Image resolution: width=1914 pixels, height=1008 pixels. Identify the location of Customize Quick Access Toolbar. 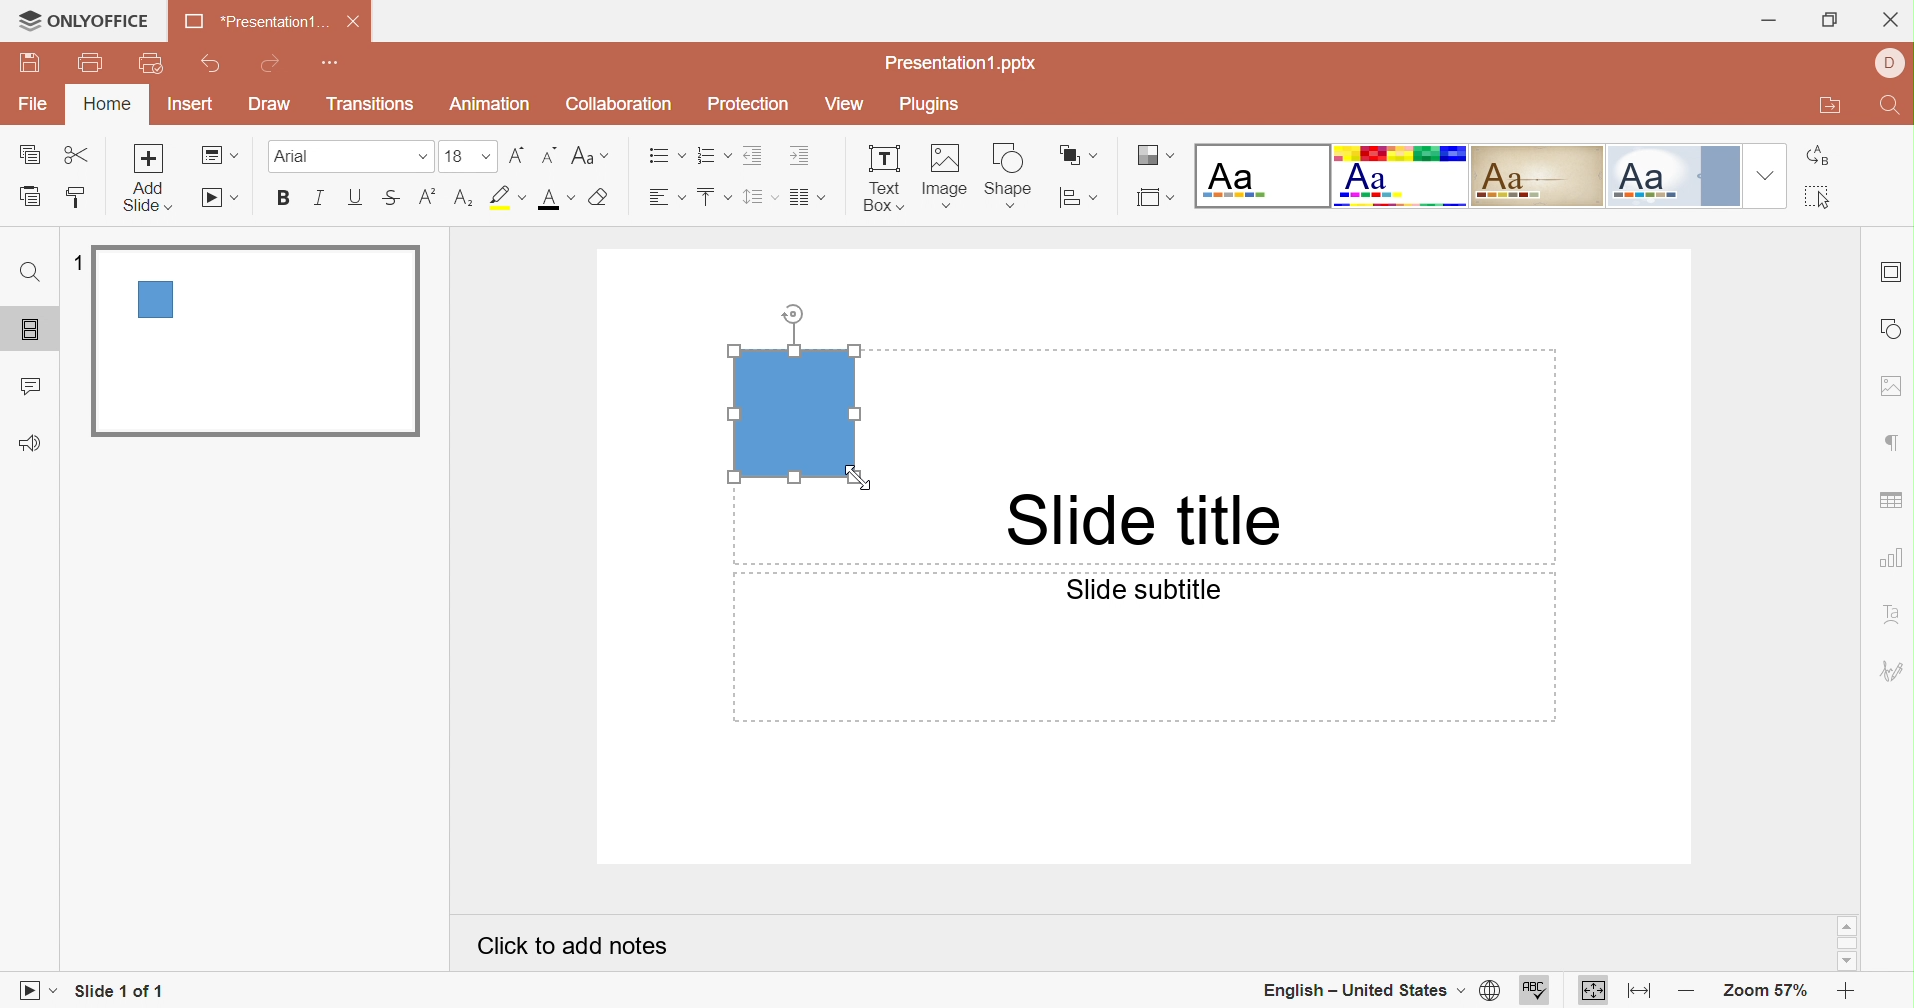
(327, 63).